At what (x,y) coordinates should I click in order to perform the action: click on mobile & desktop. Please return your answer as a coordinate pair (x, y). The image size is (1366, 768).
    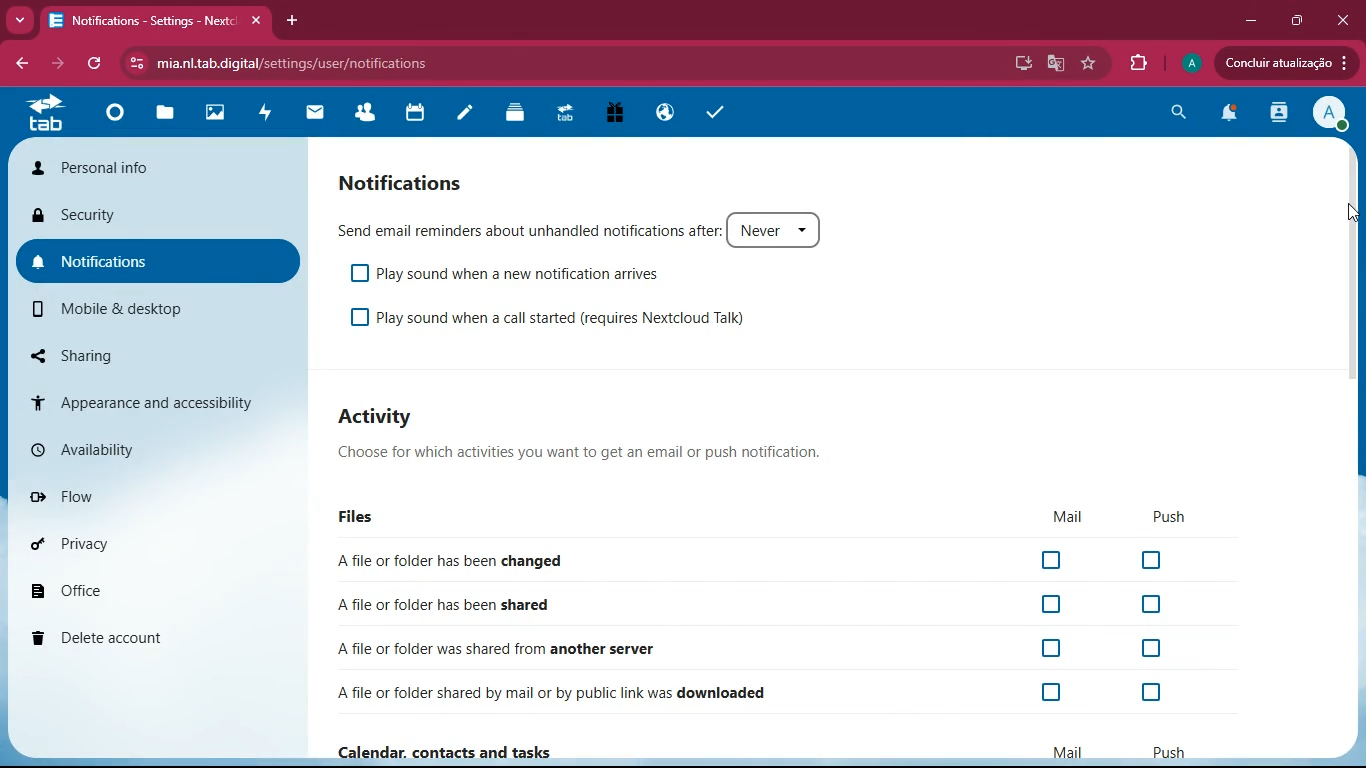
    Looking at the image, I should click on (142, 311).